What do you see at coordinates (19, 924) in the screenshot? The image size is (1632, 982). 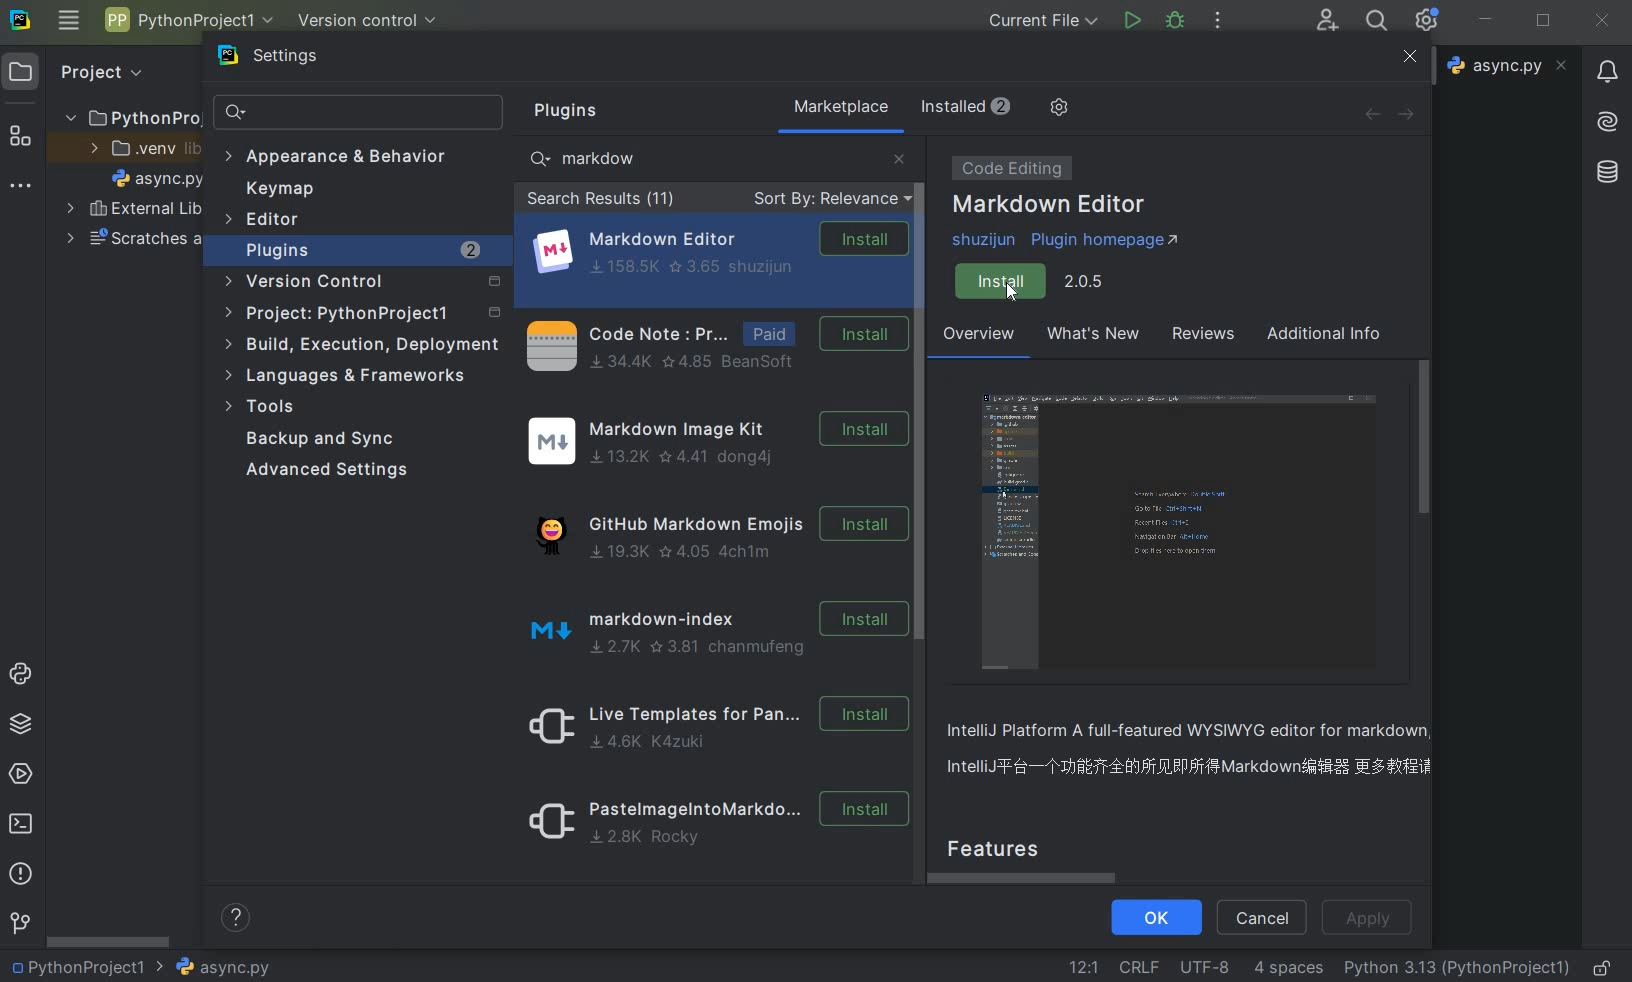 I see `git` at bounding box center [19, 924].